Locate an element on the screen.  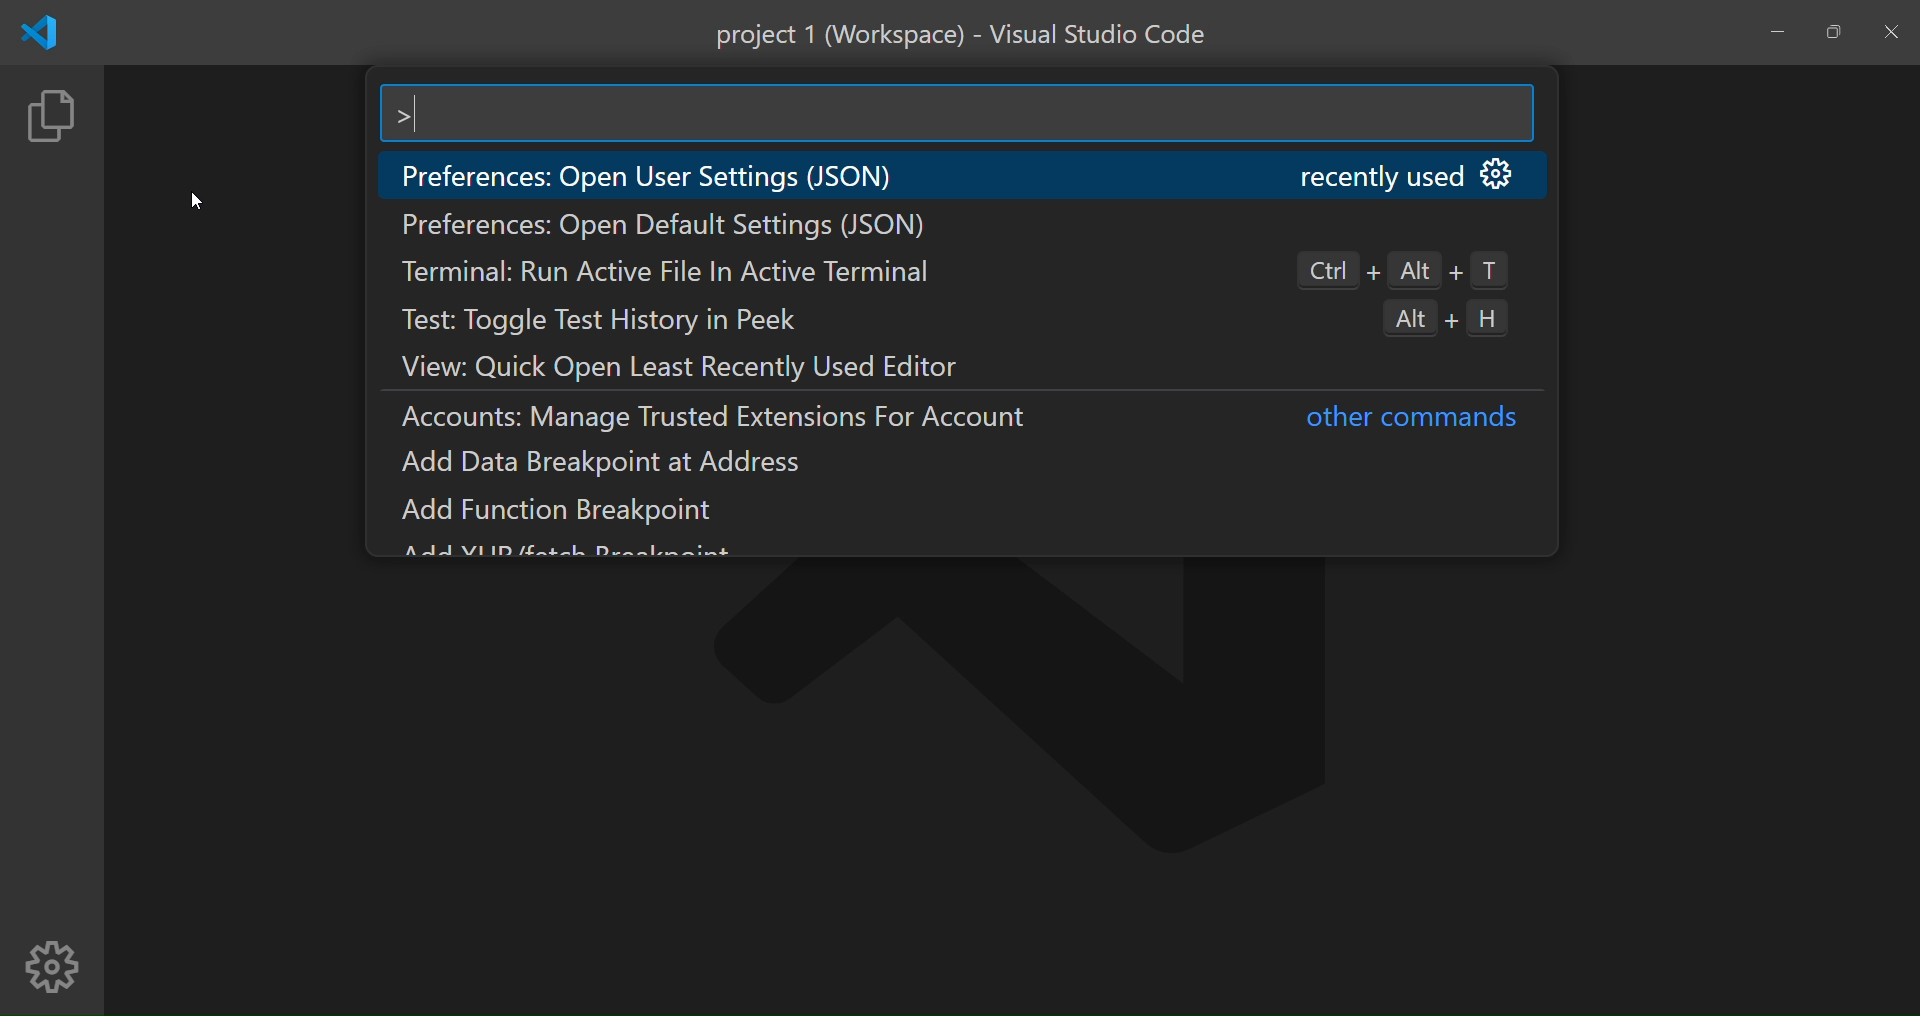
Alt + H is located at coordinates (1464, 319).